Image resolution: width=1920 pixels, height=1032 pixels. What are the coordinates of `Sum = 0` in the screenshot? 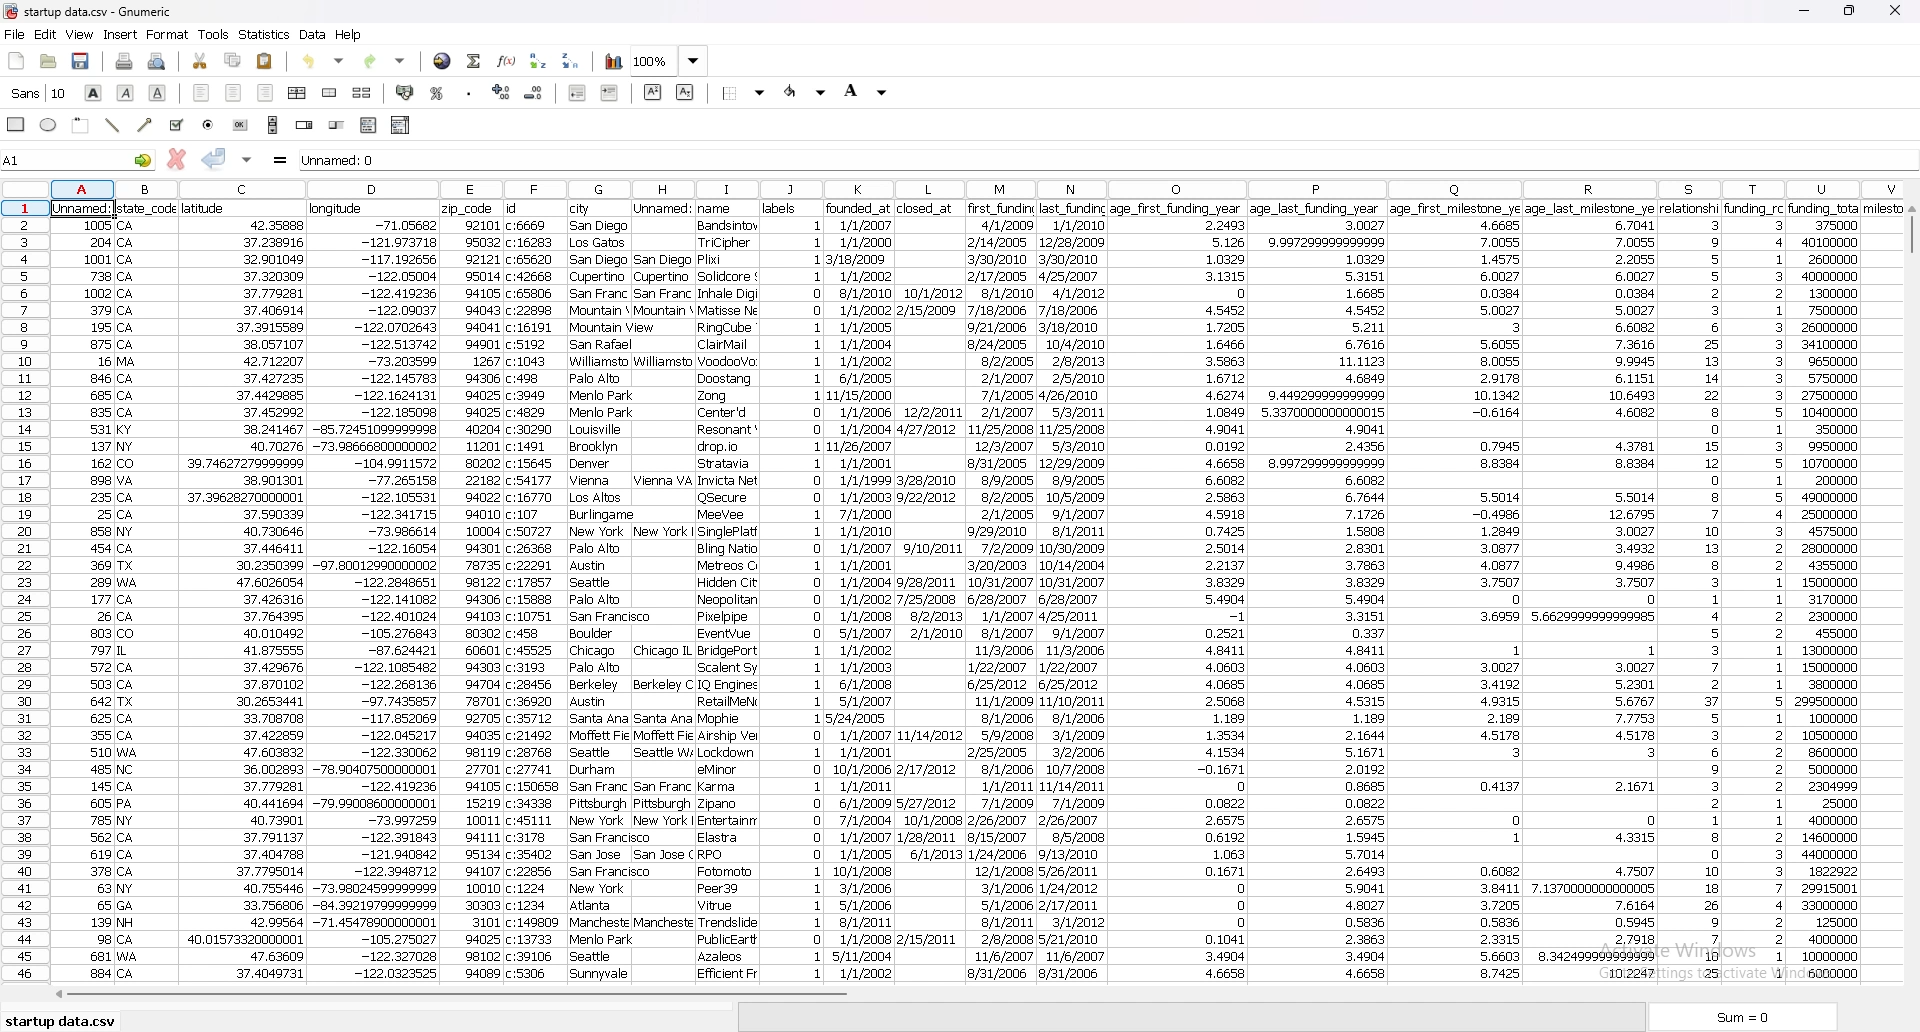 It's located at (1757, 1018).